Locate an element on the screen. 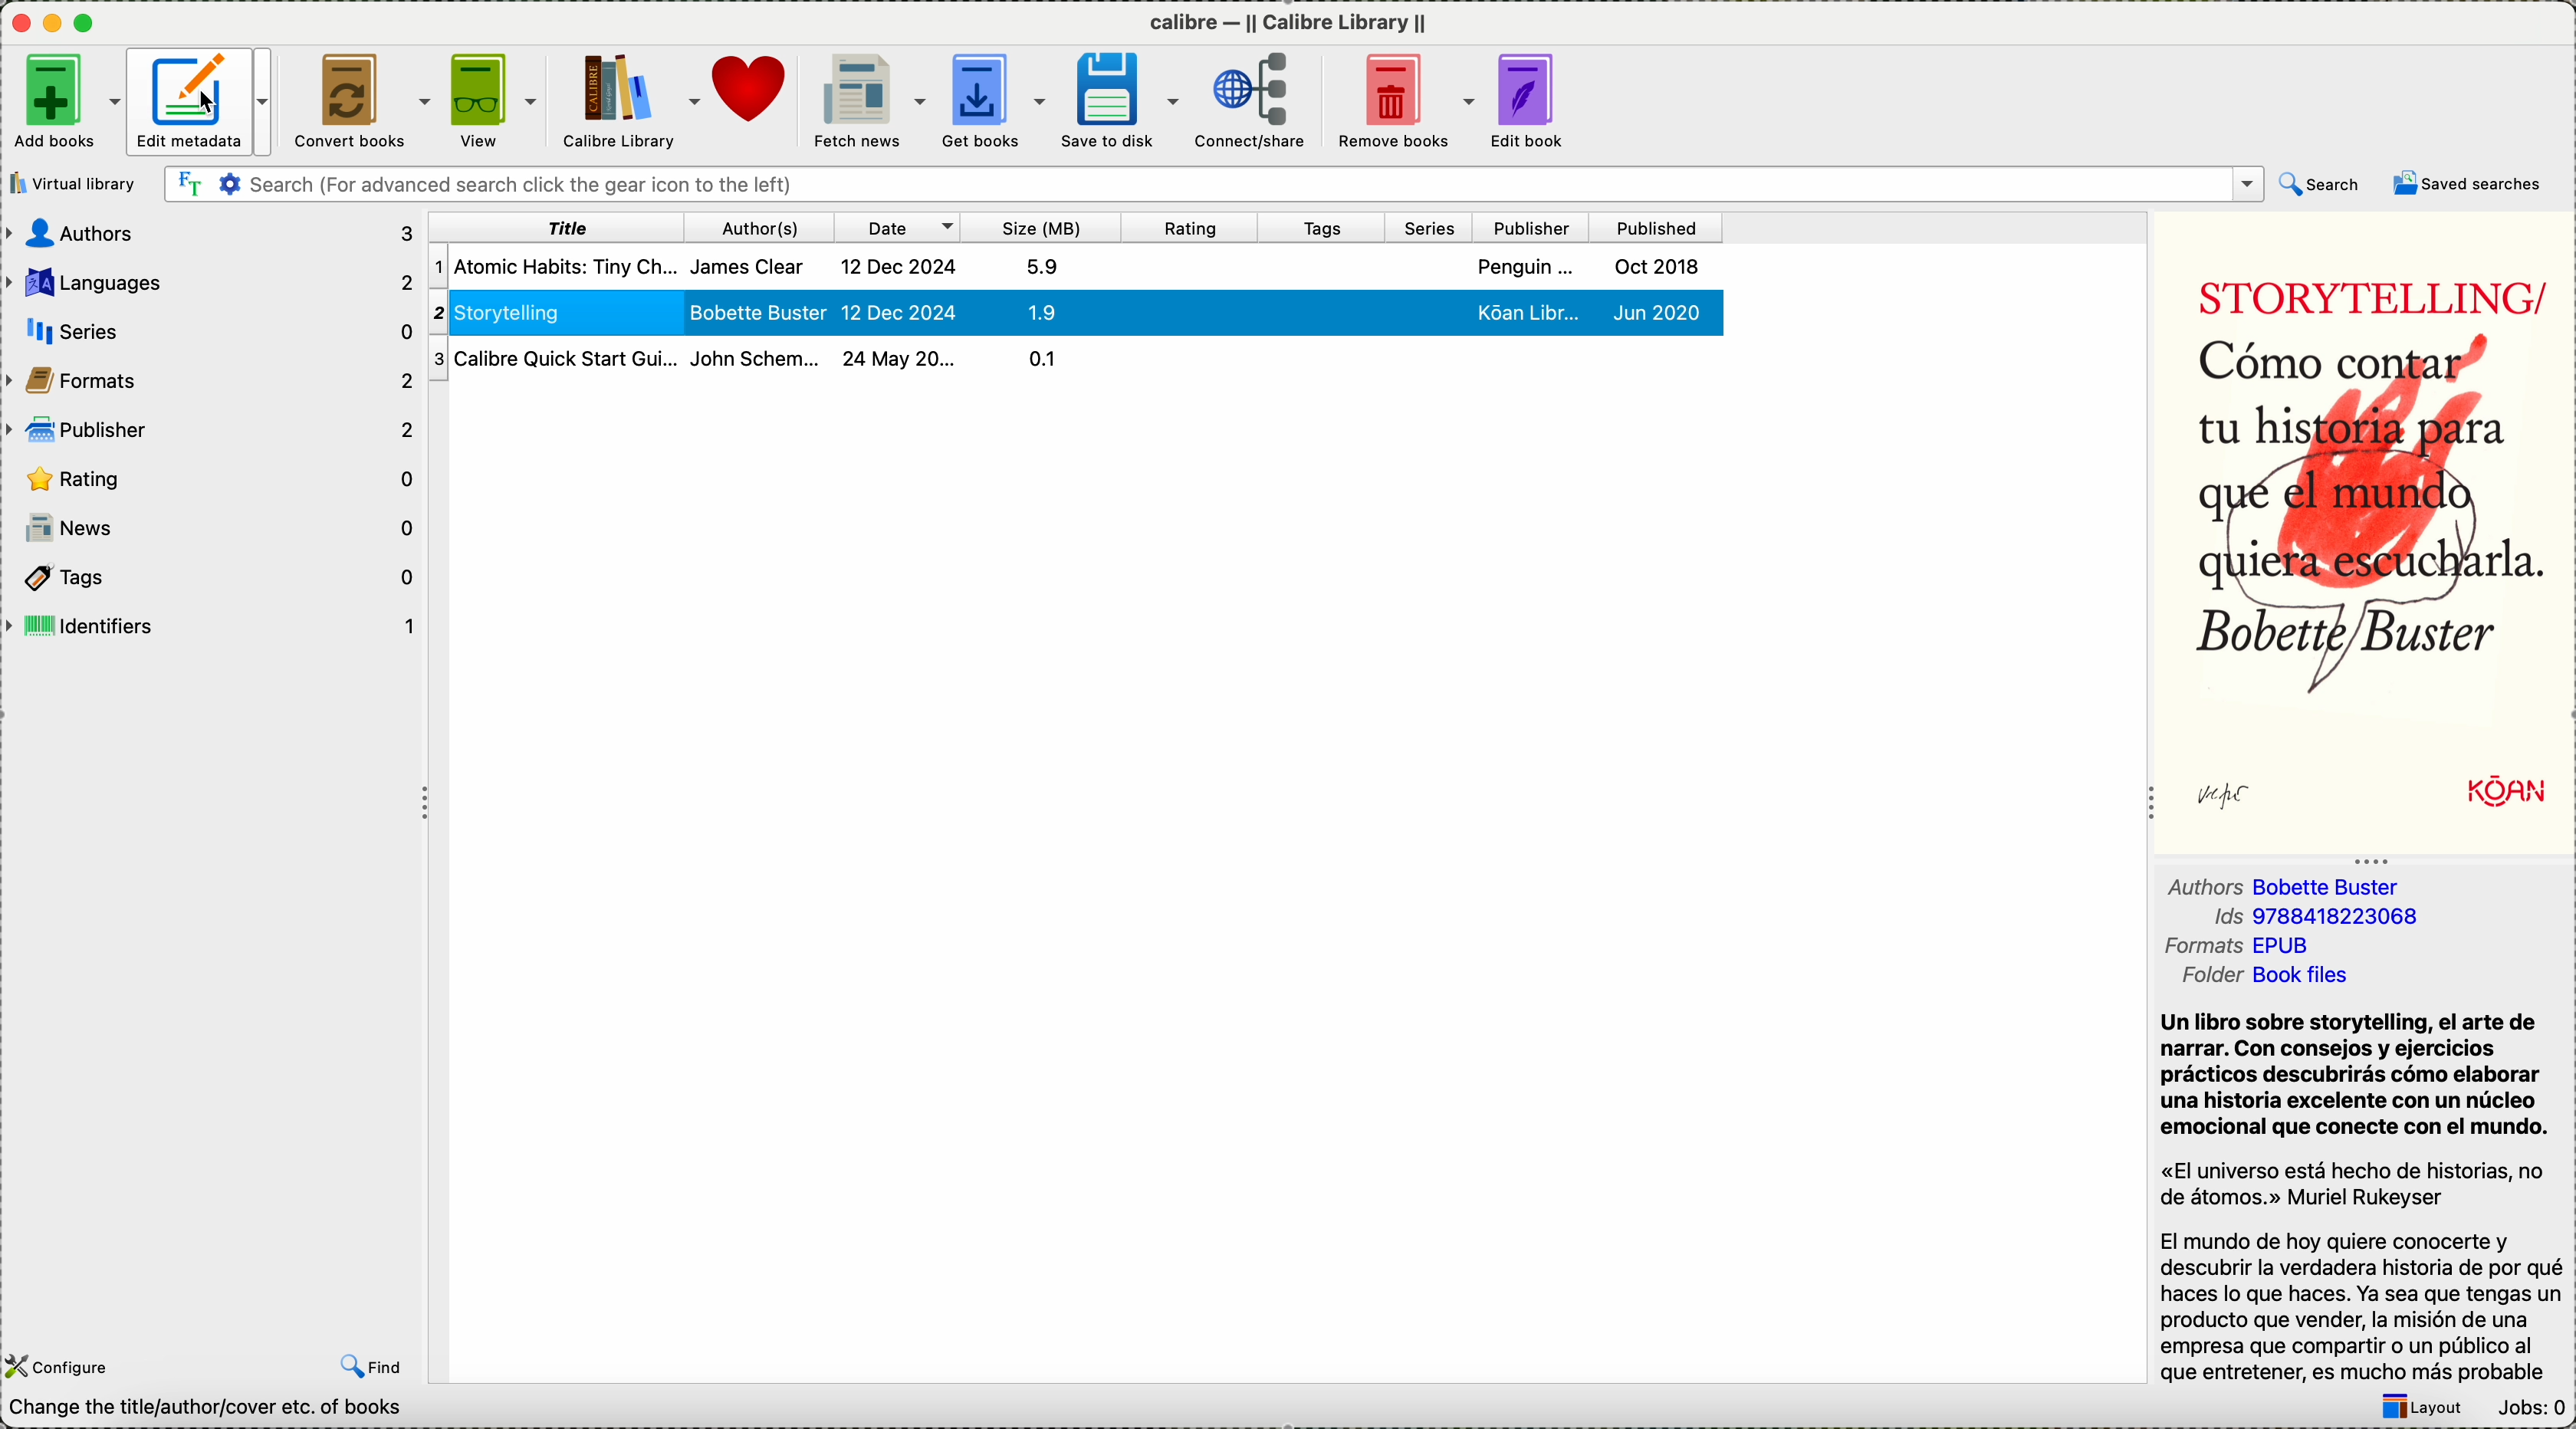  series is located at coordinates (1433, 230).